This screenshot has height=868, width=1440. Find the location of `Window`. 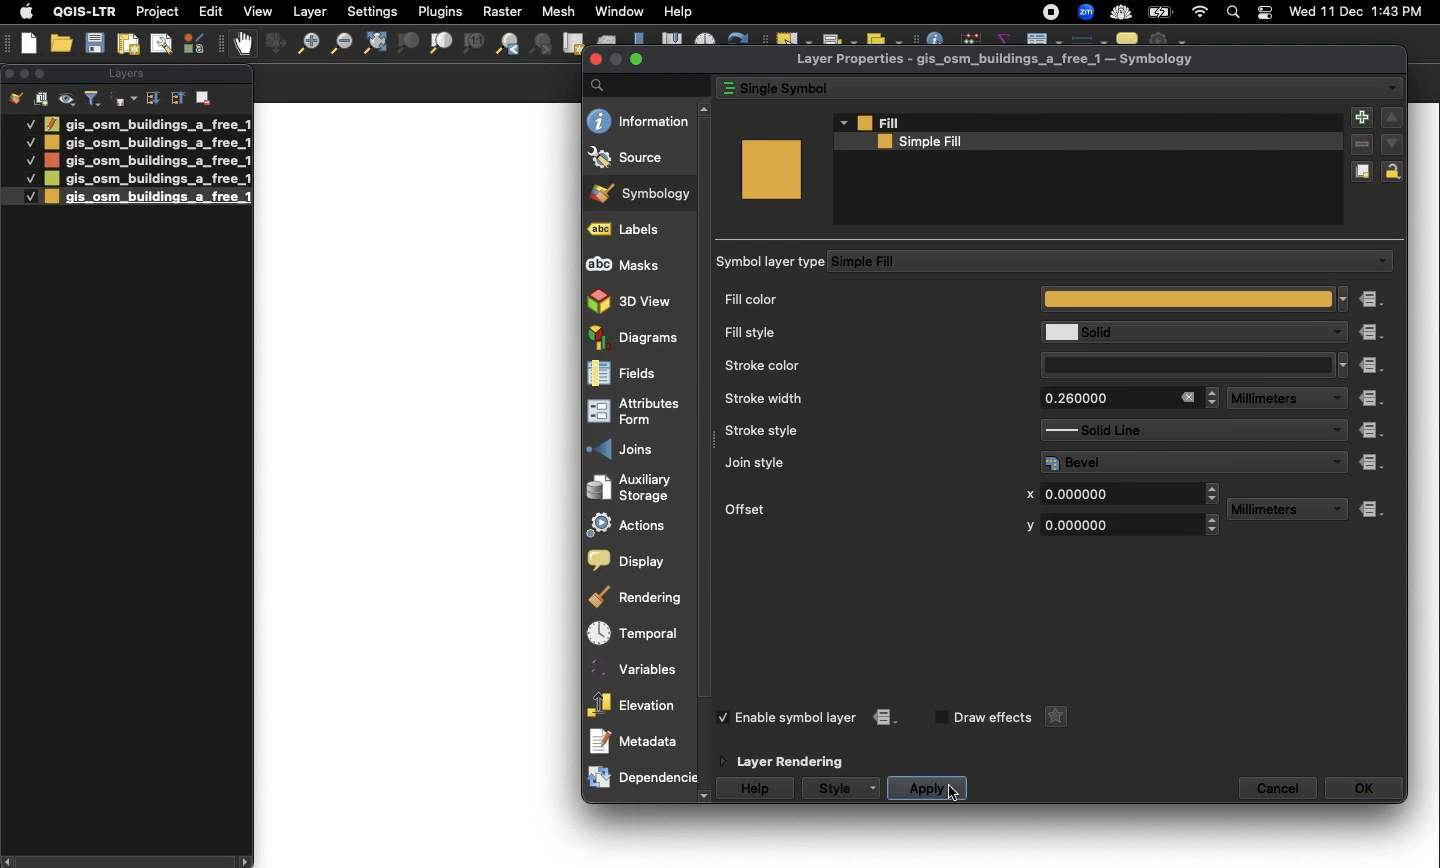

Window is located at coordinates (619, 11).